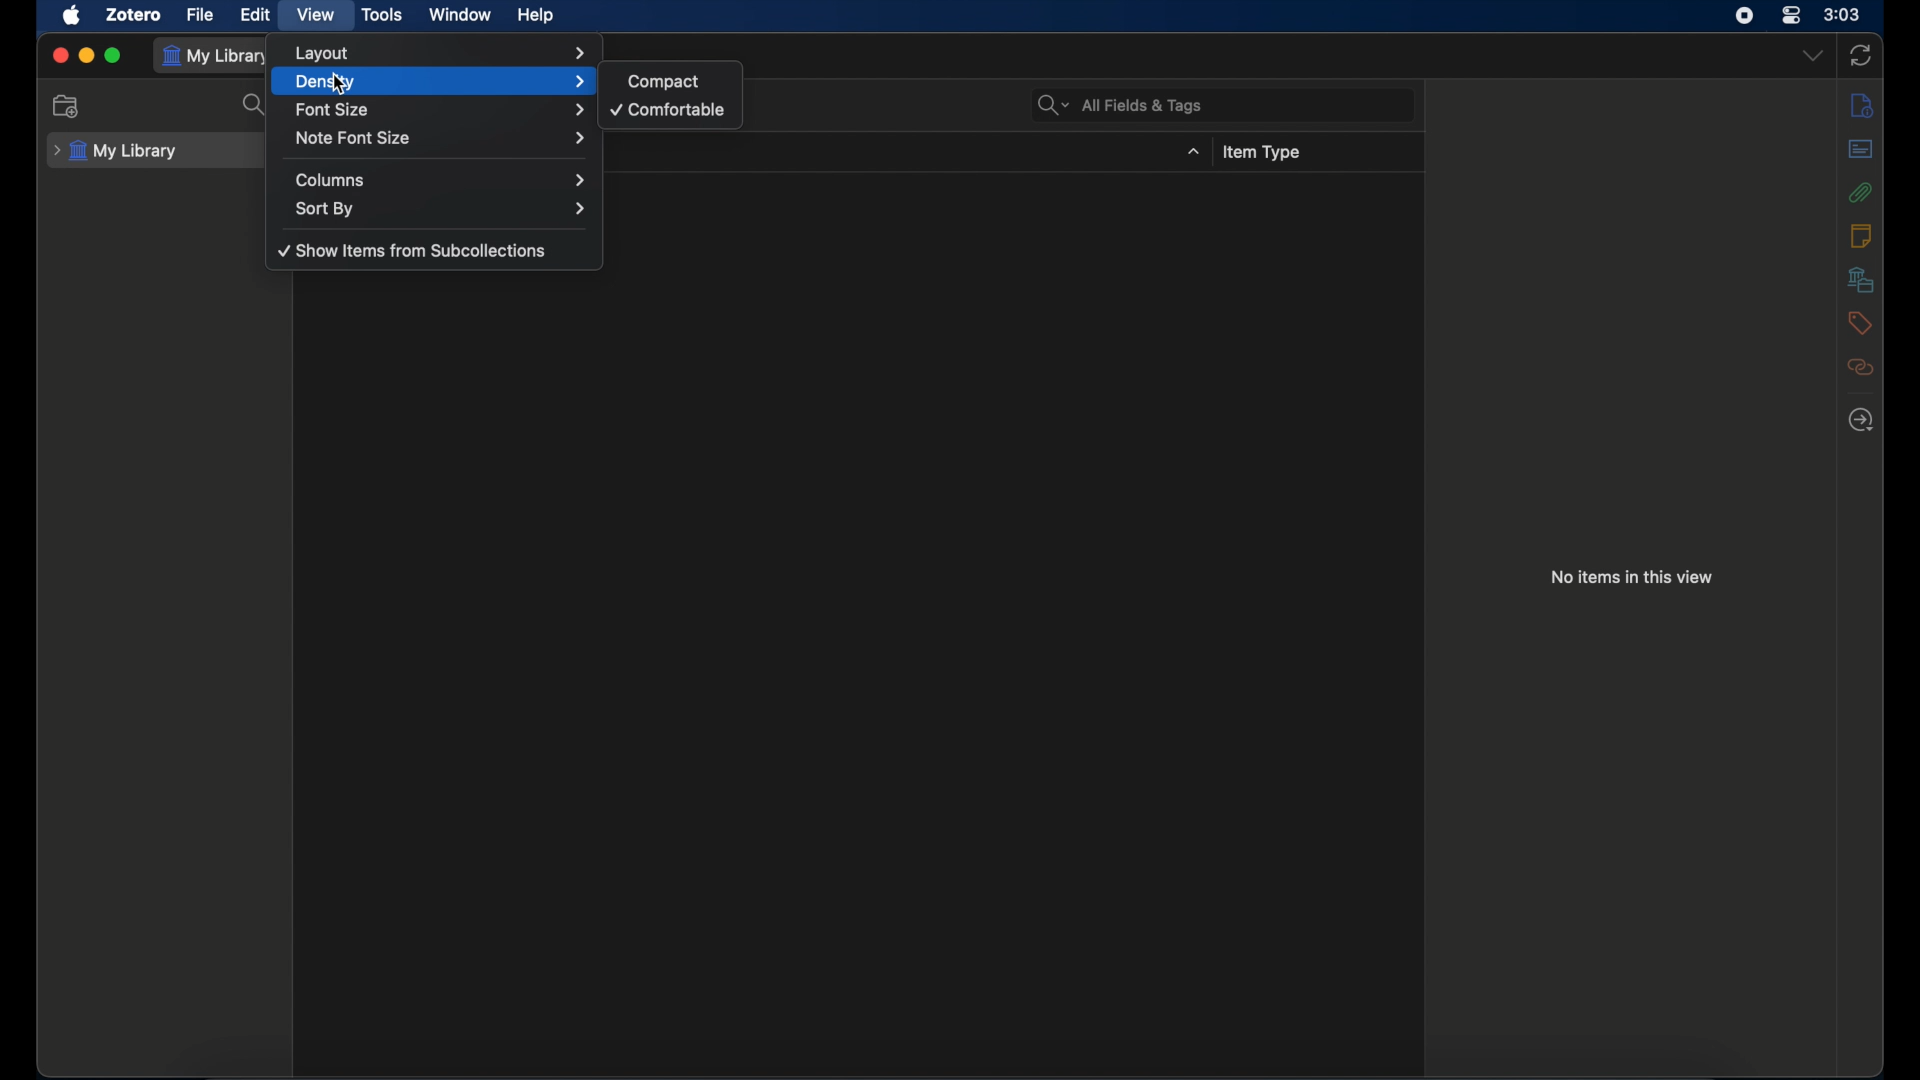 The image size is (1920, 1080). What do you see at coordinates (535, 16) in the screenshot?
I see `help` at bounding box center [535, 16].